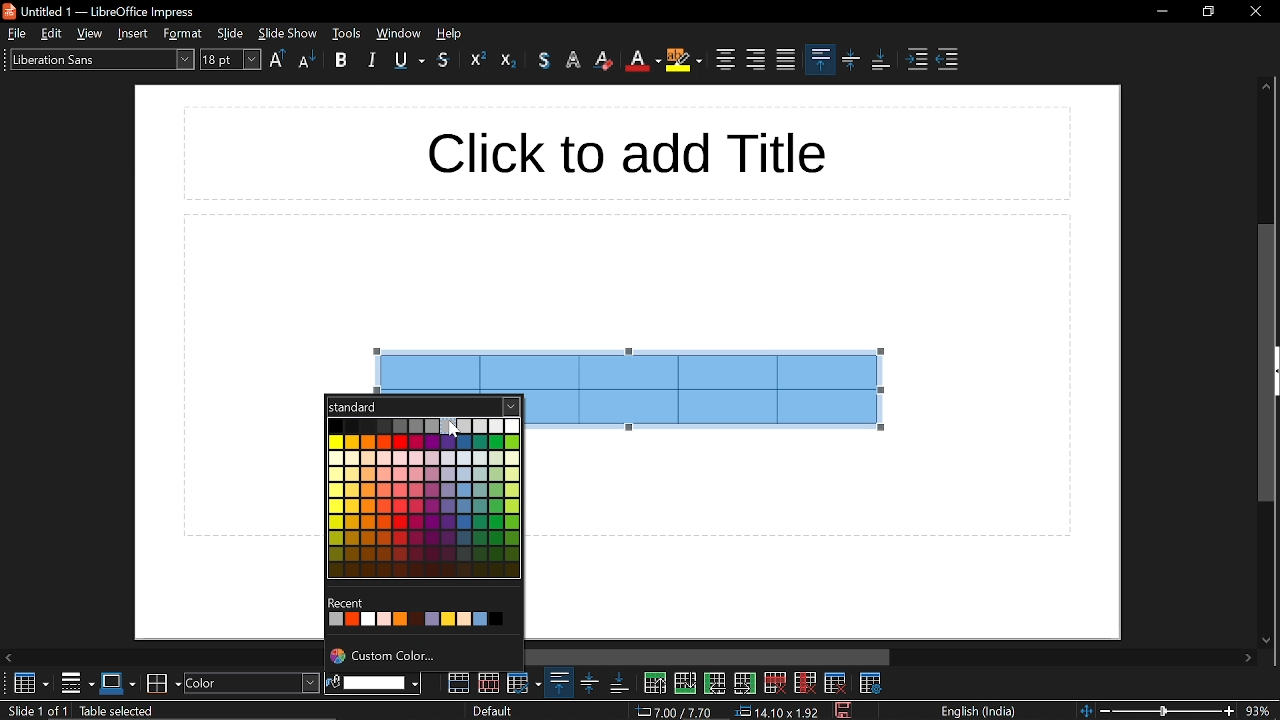 The width and height of the screenshot is (1280, 720). Describe the element at coordinates (34, 712) in the screenshot. I see `current slide` at that location.